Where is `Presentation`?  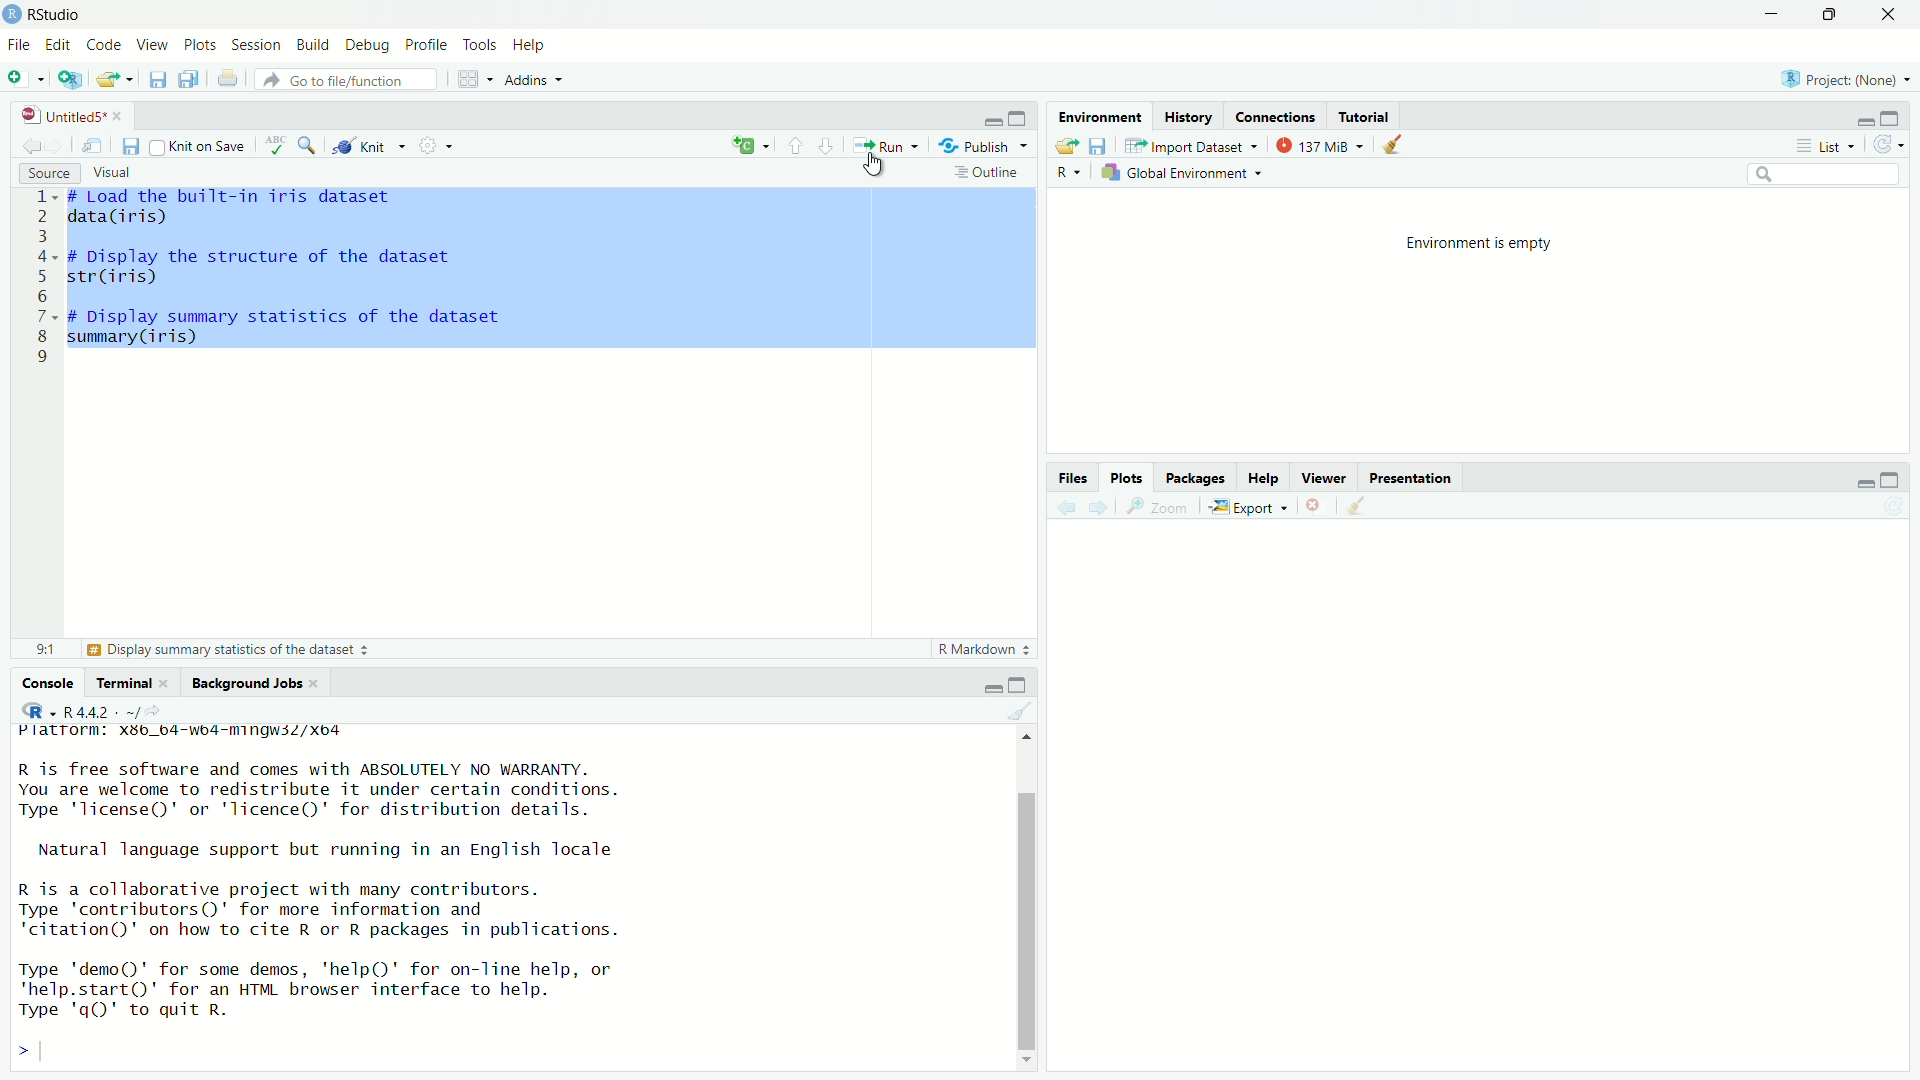
Presentation is located at coordinates (1410, 477).